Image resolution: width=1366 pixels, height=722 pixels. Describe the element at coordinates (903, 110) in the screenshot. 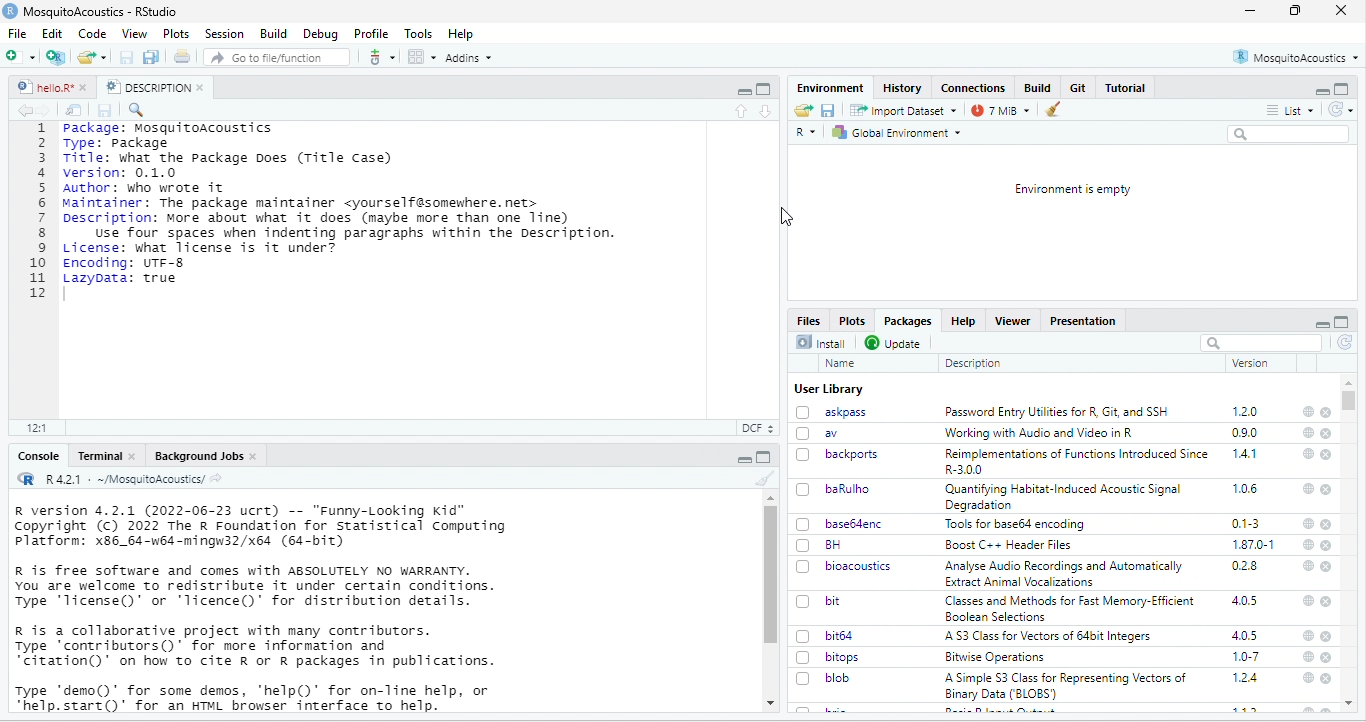

I see `Import Dataset` at that location.